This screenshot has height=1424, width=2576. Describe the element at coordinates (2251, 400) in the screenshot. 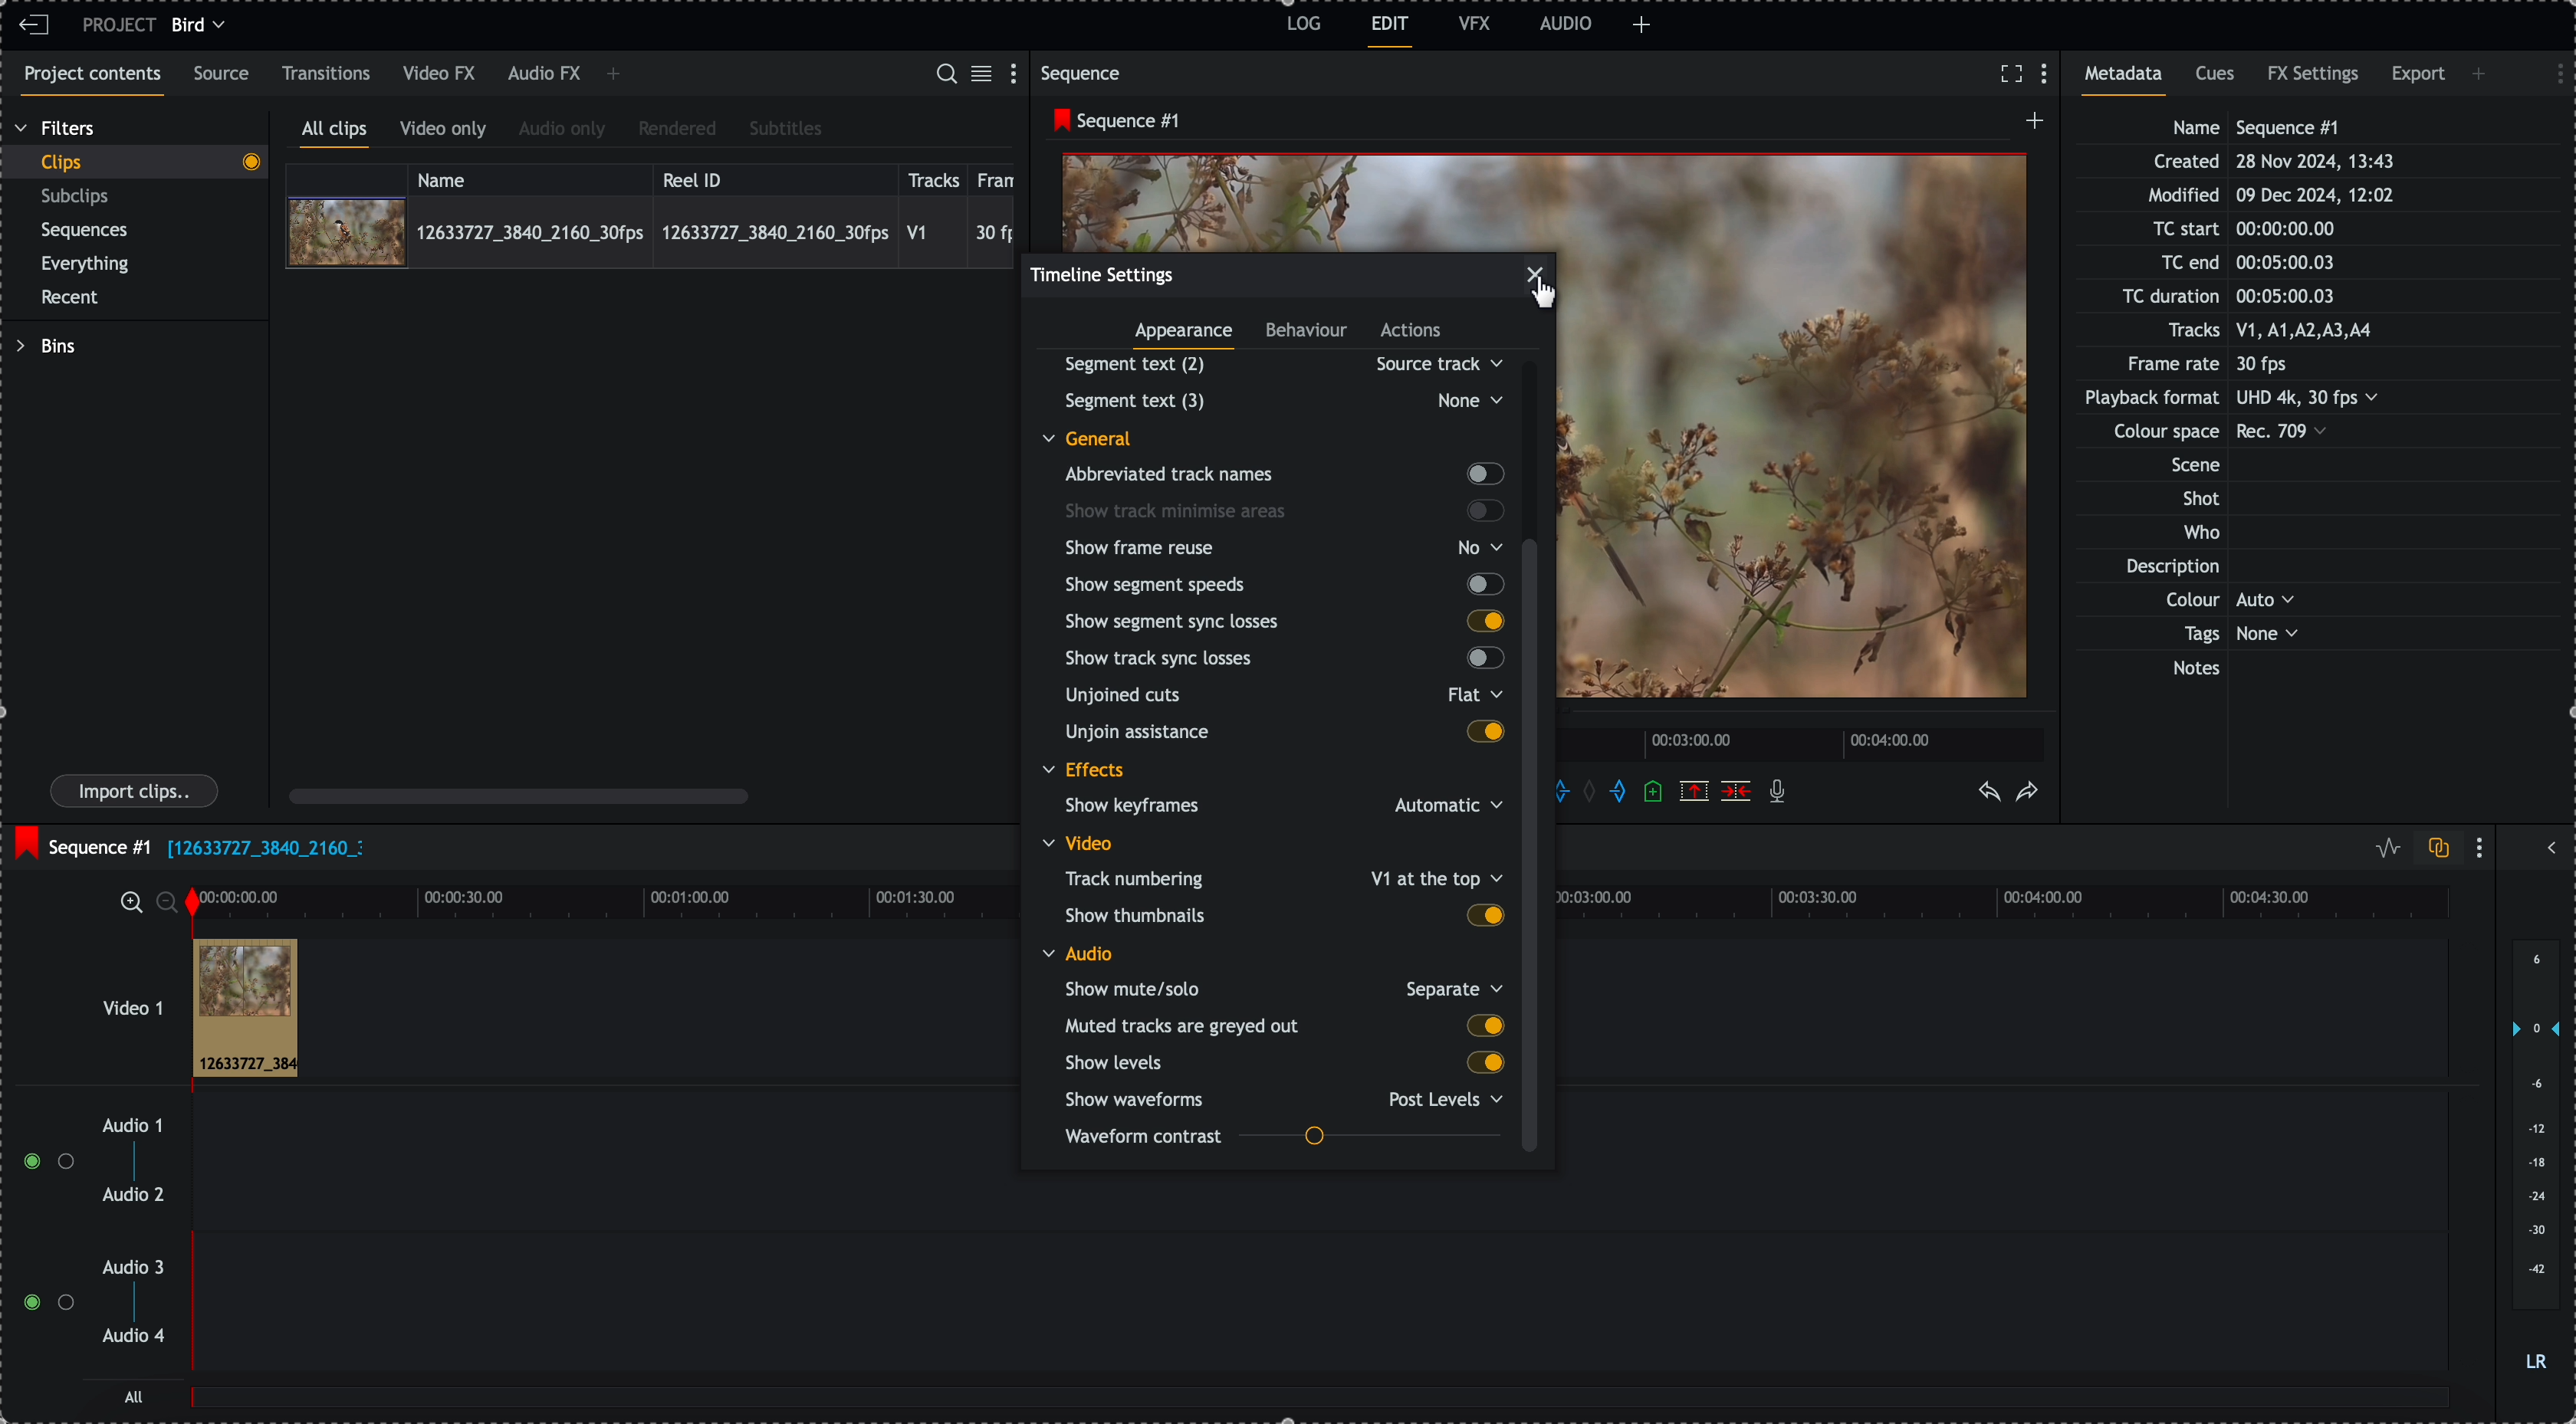

I see `metadata` at that location.